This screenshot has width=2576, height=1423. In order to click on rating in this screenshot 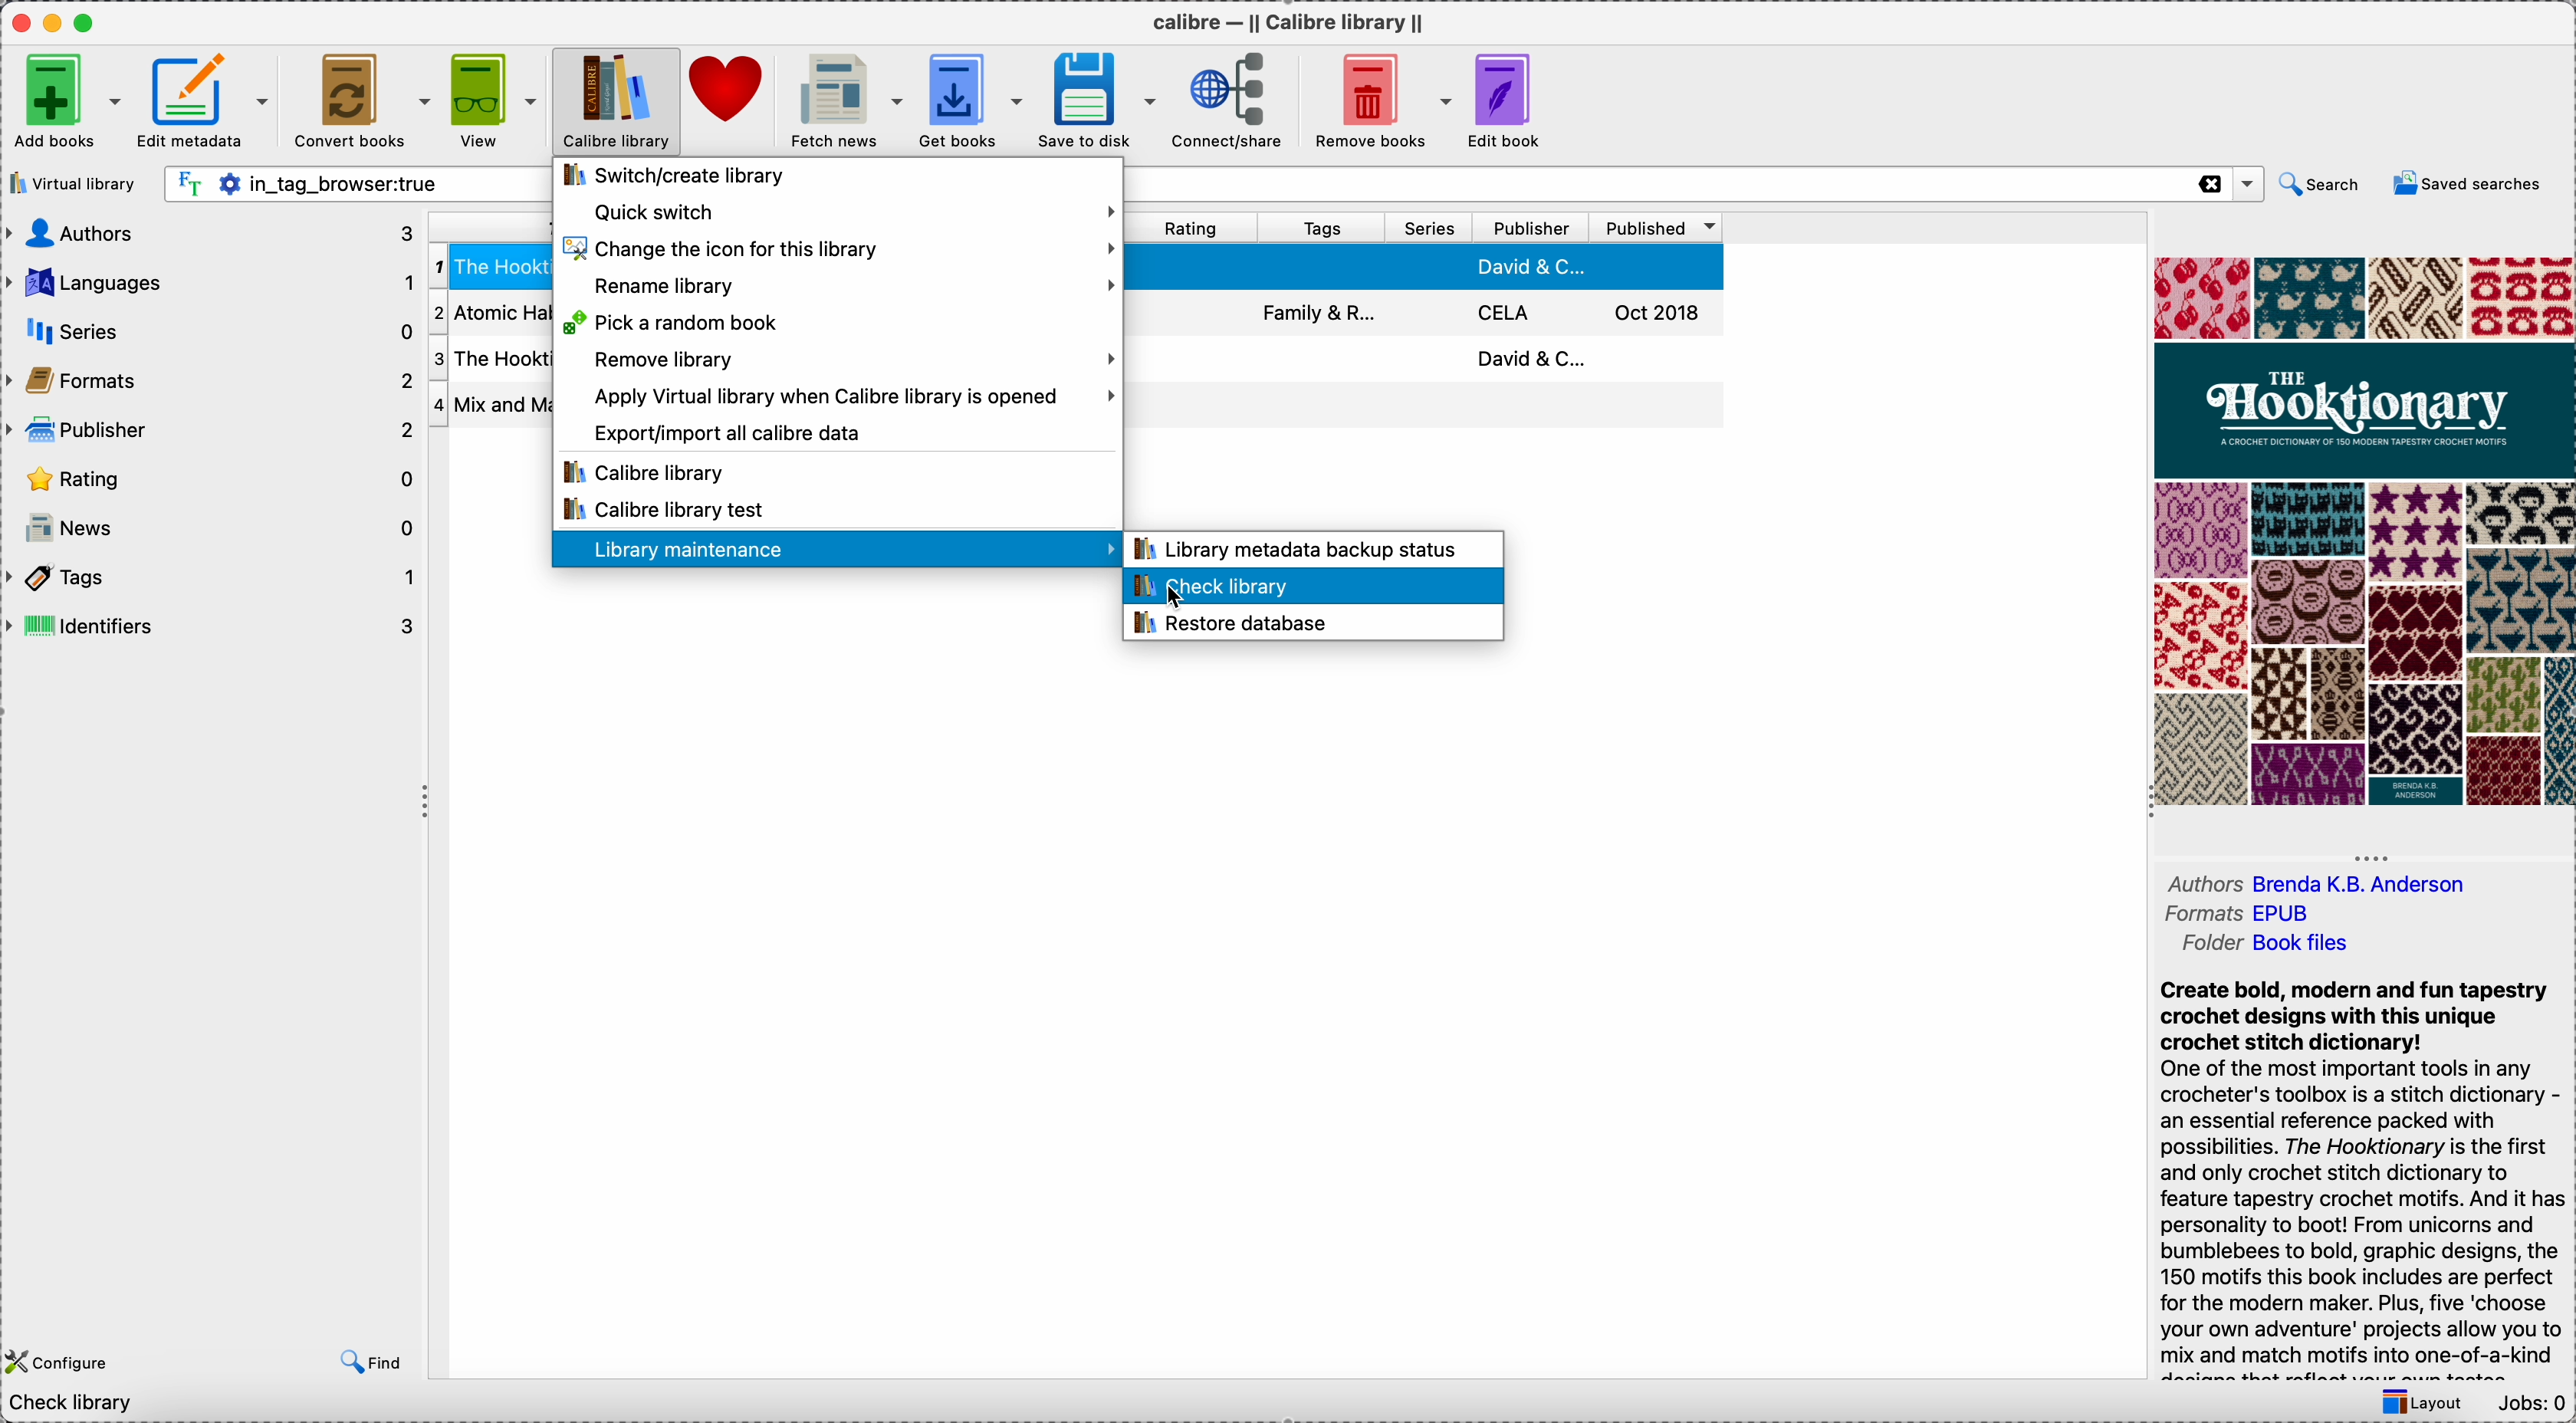, I will do `click(211, 479)`.